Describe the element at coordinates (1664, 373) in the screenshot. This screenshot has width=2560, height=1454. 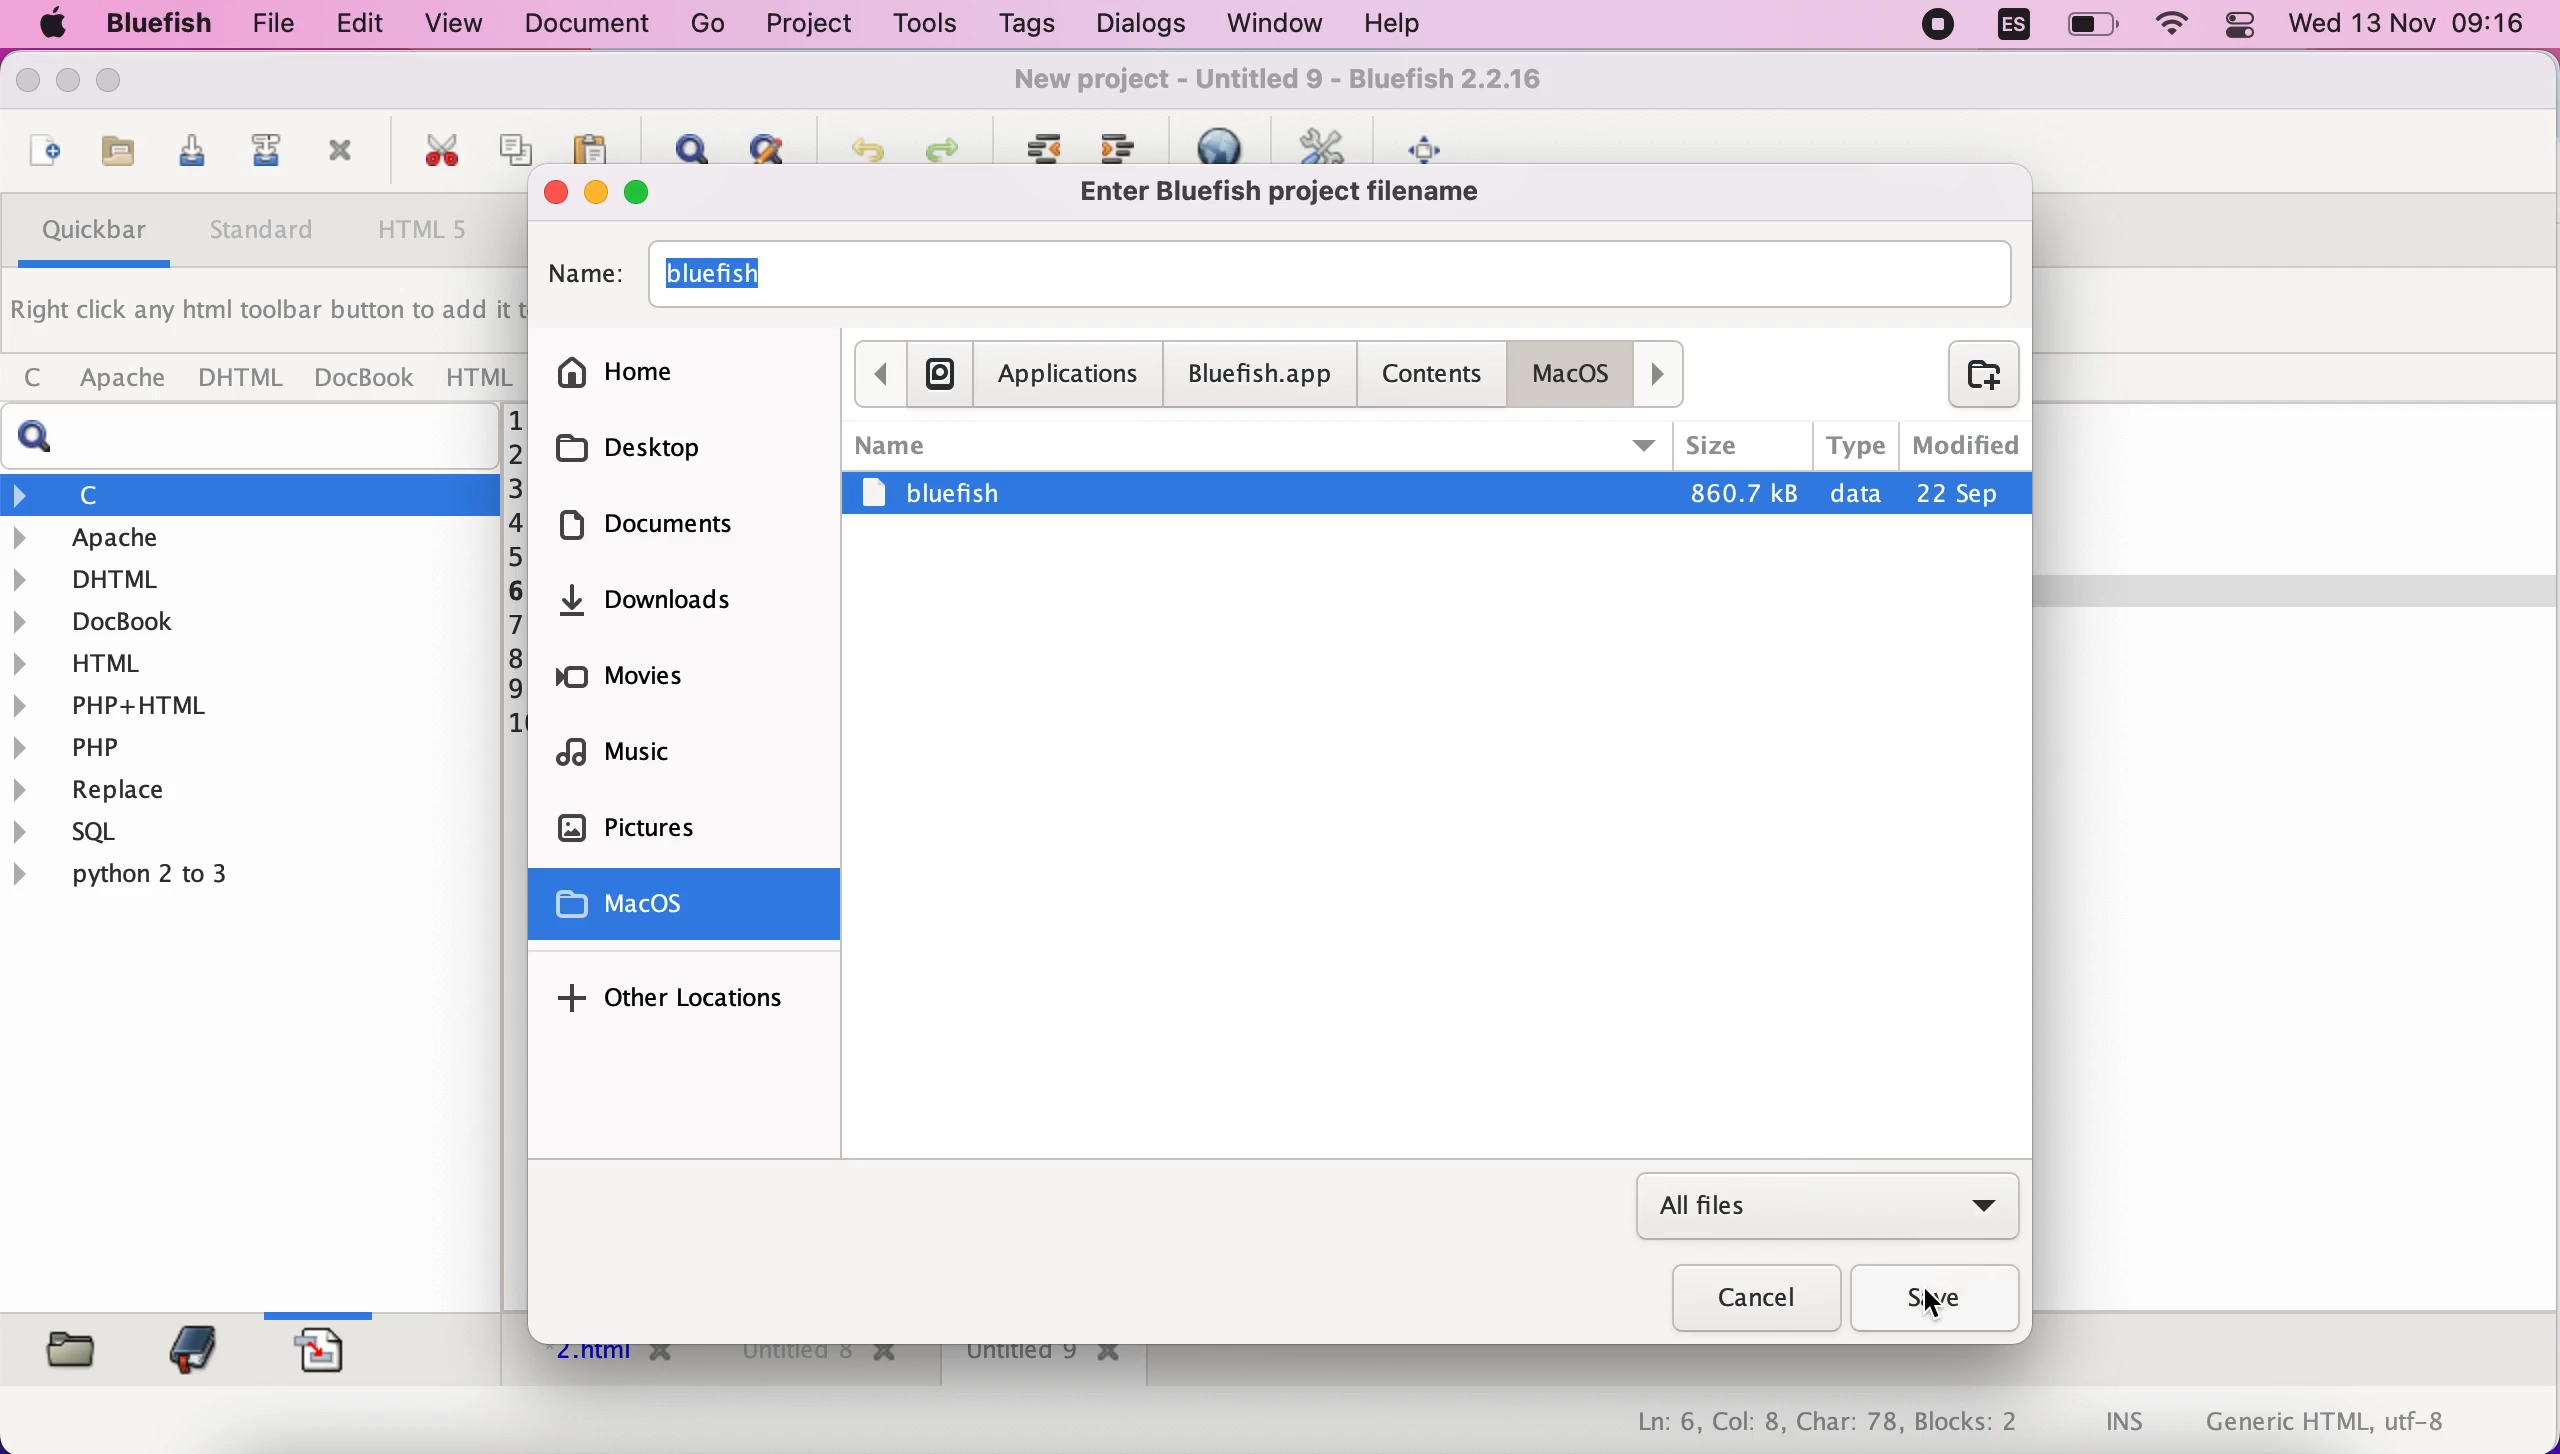
I see `forward` at that location.